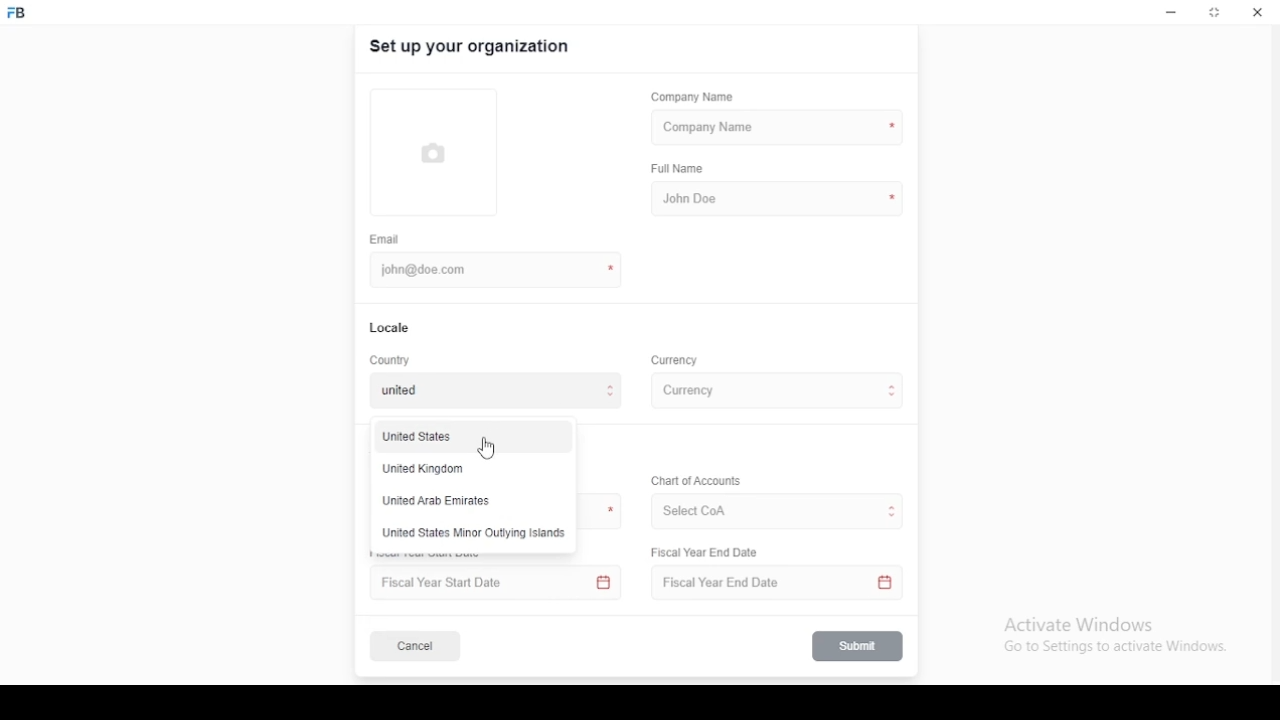 This screenshot has width=1280, height=720. Describe the element at coordinates (859, 646) in the screenshot. I see `submit` at that location.